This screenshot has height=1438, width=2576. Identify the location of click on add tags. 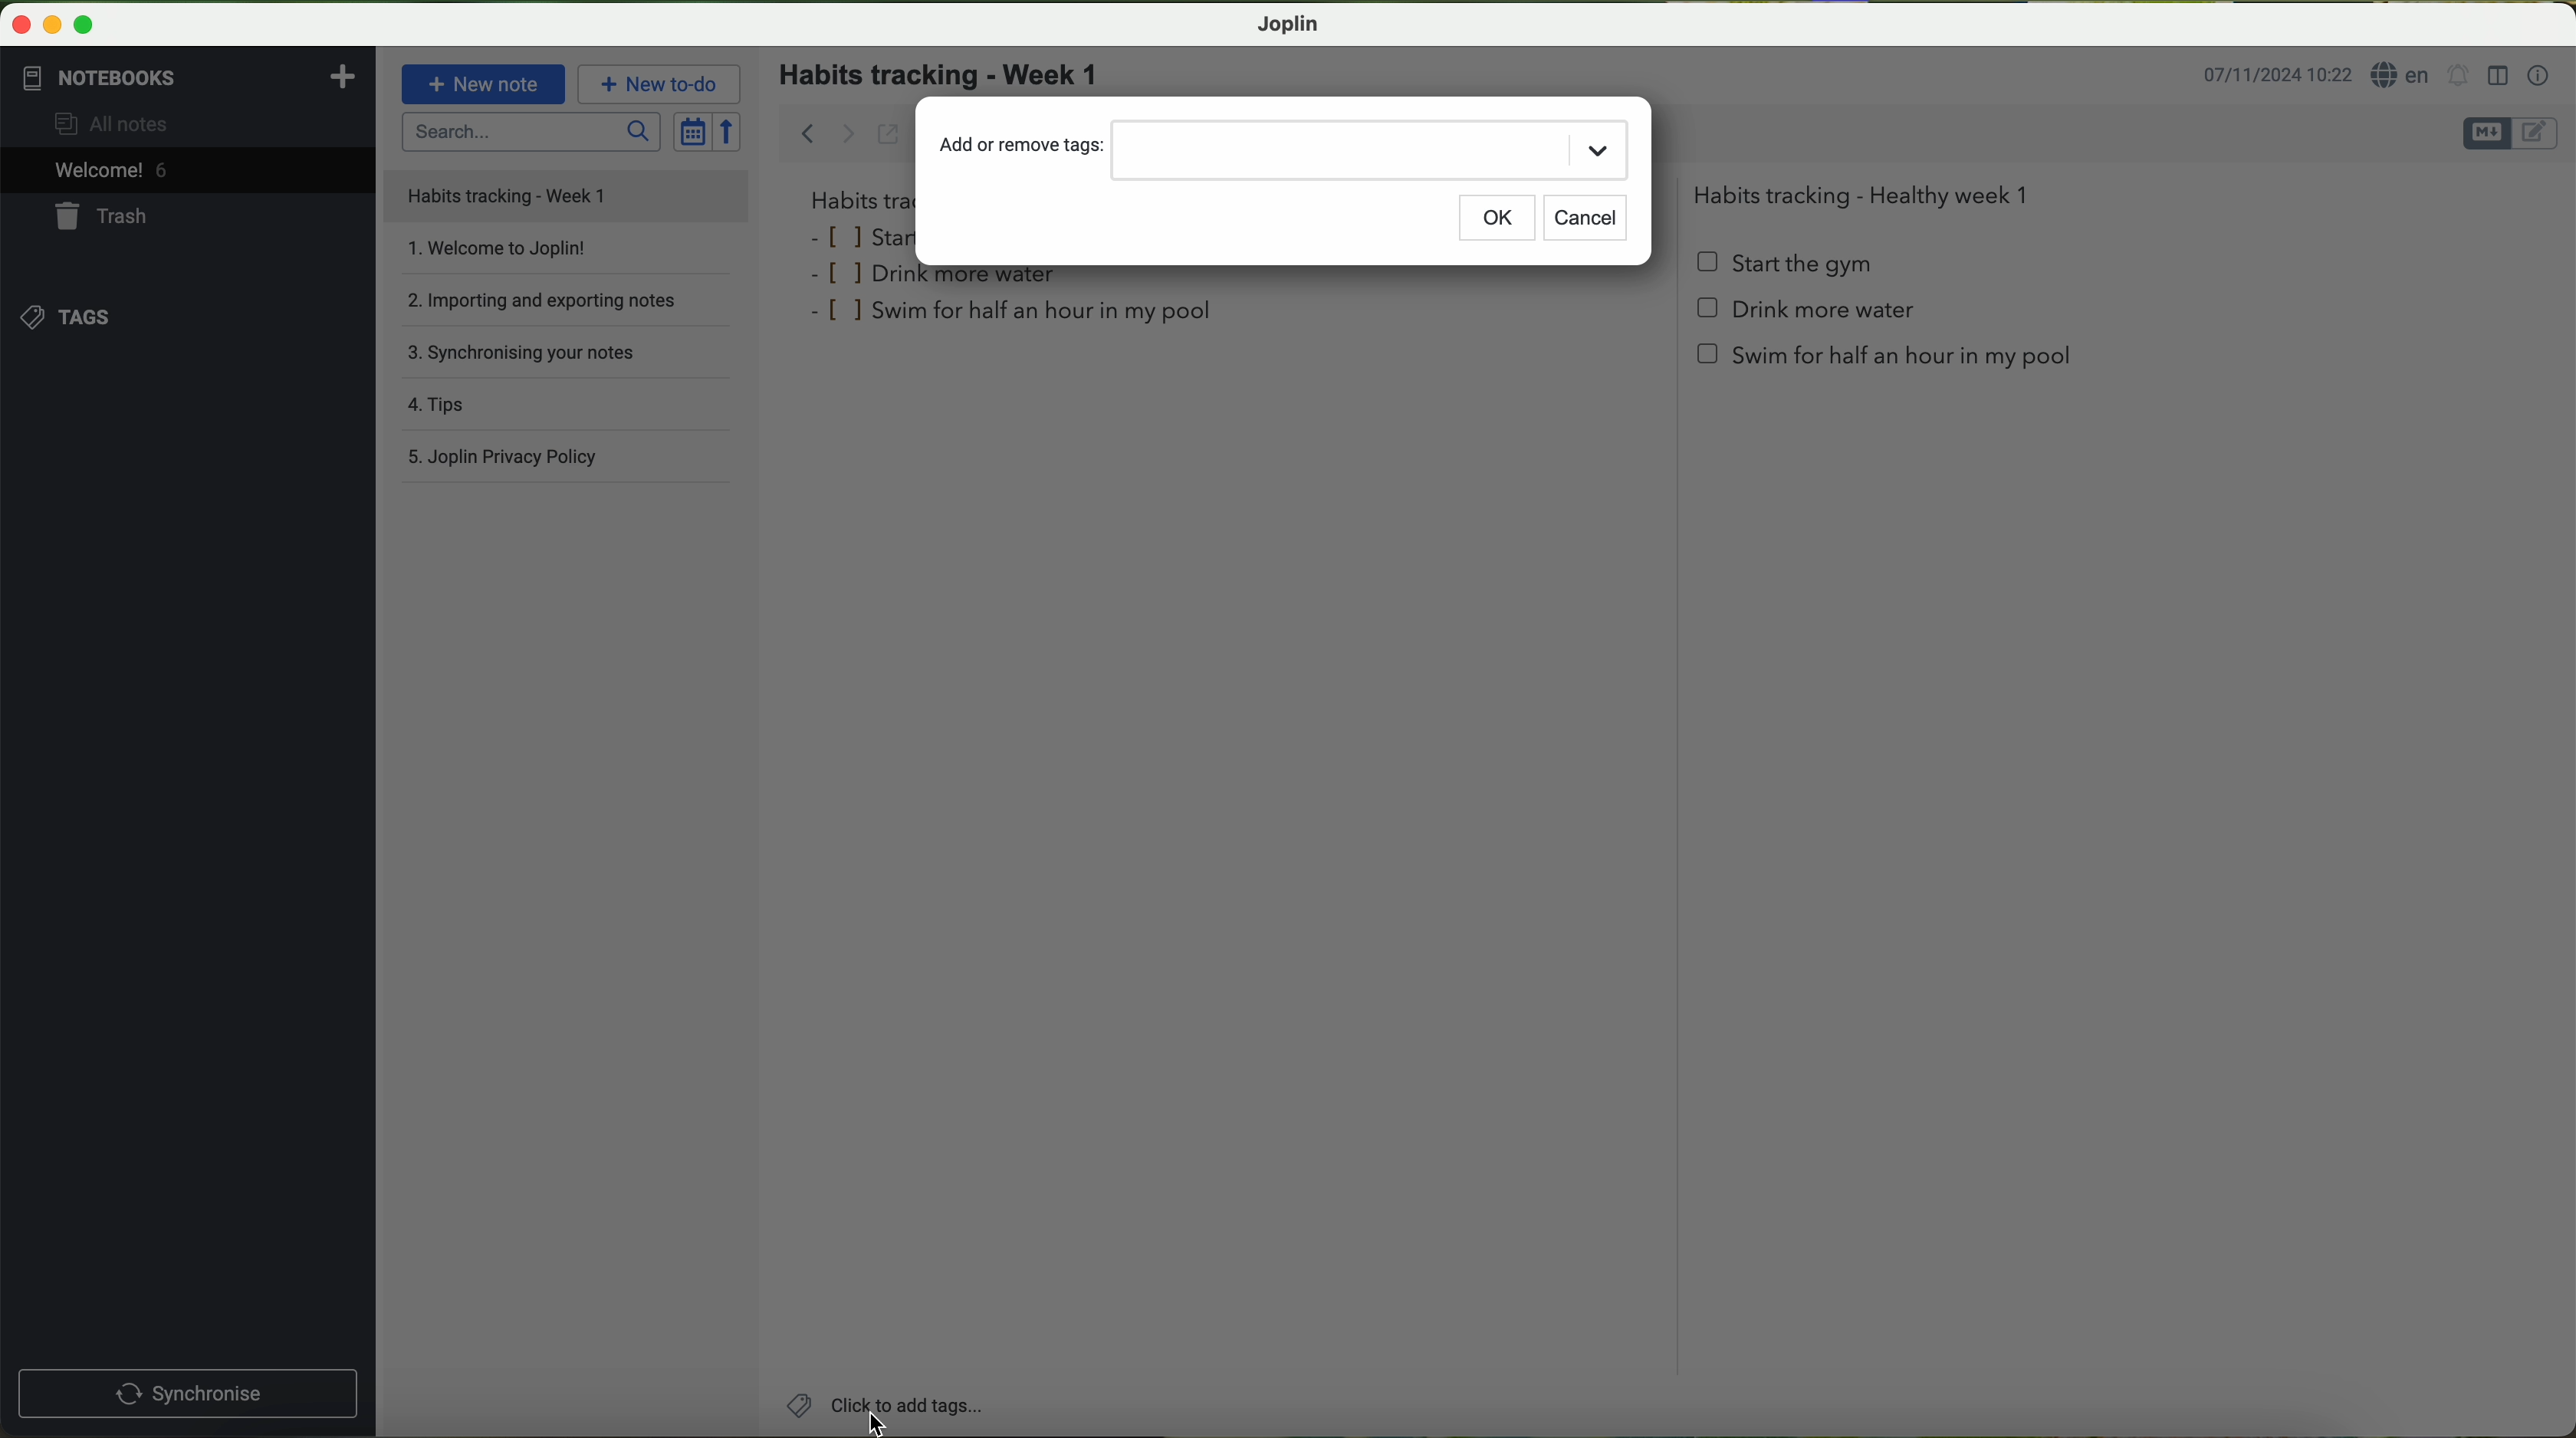
(893, 1409).